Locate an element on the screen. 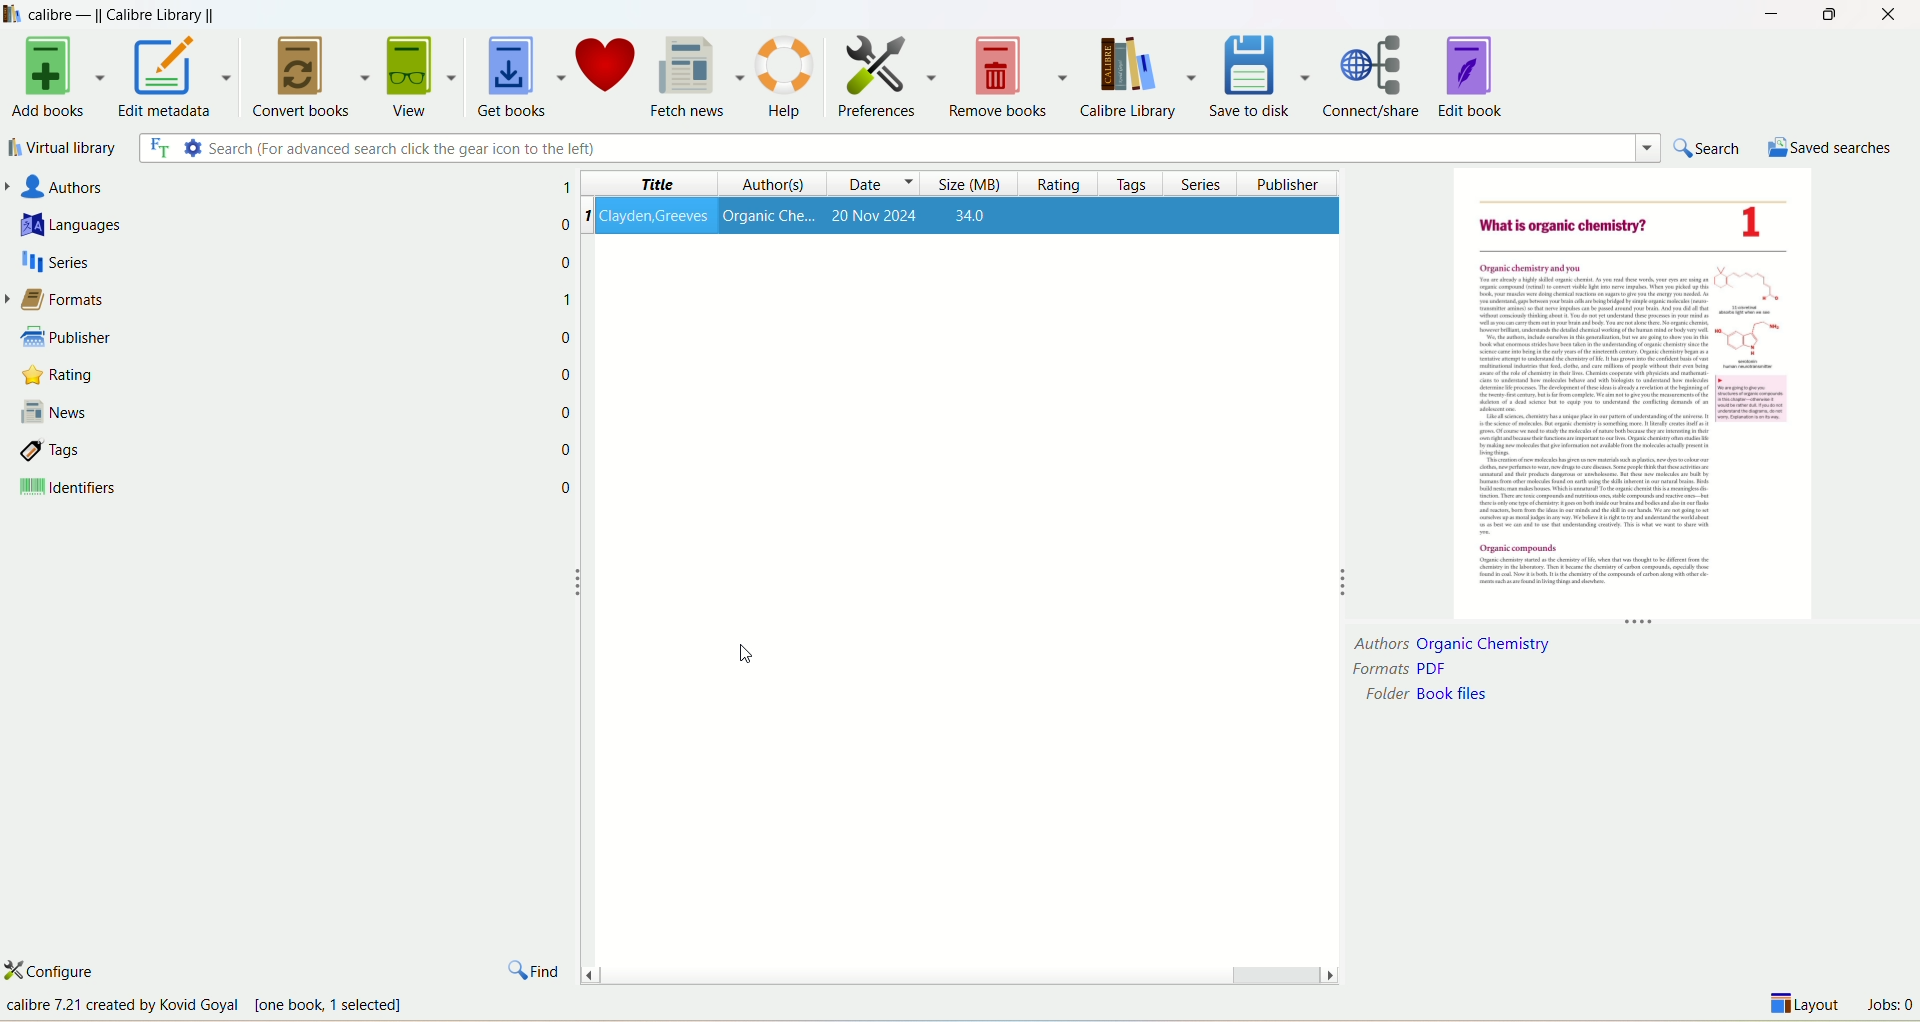 The image size is (1920, 1022). book page is located at coordinates (1640, 398).